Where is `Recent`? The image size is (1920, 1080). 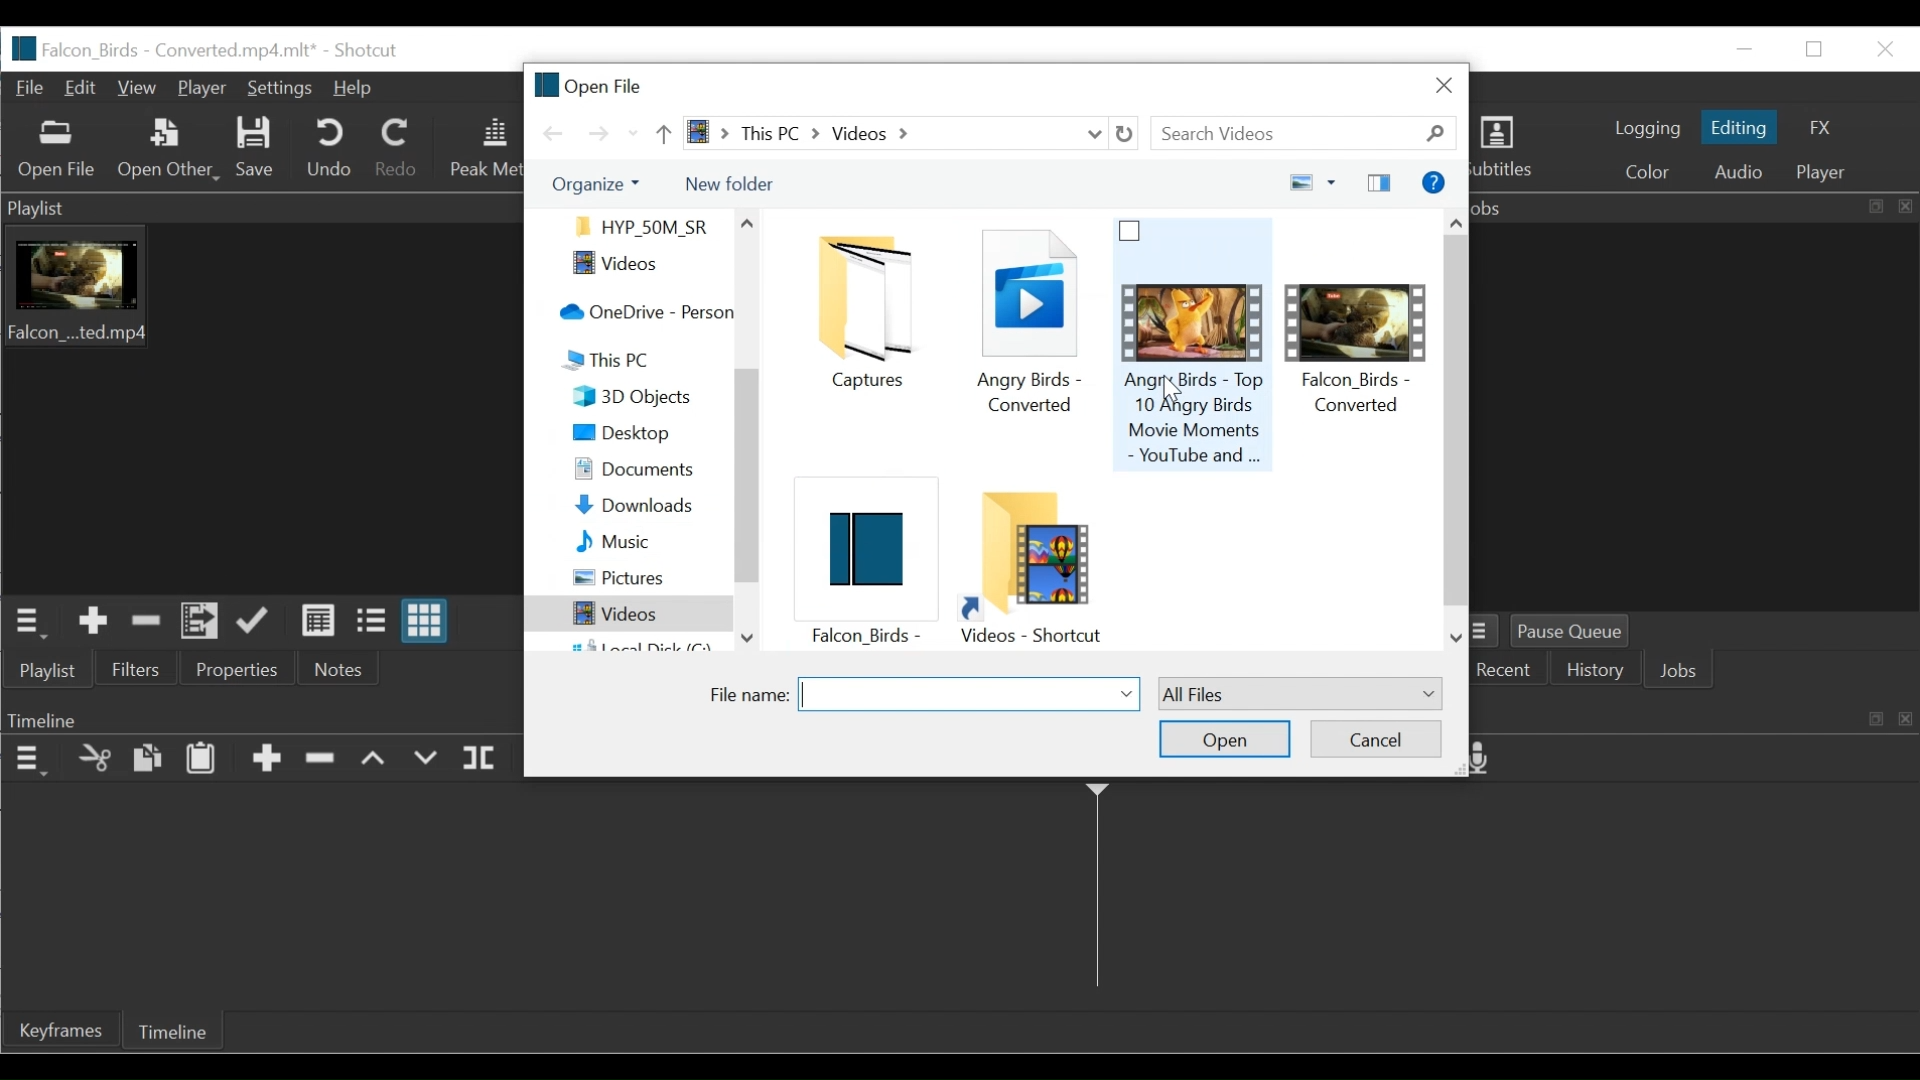 Recent is located at coordinates (1504, 672).